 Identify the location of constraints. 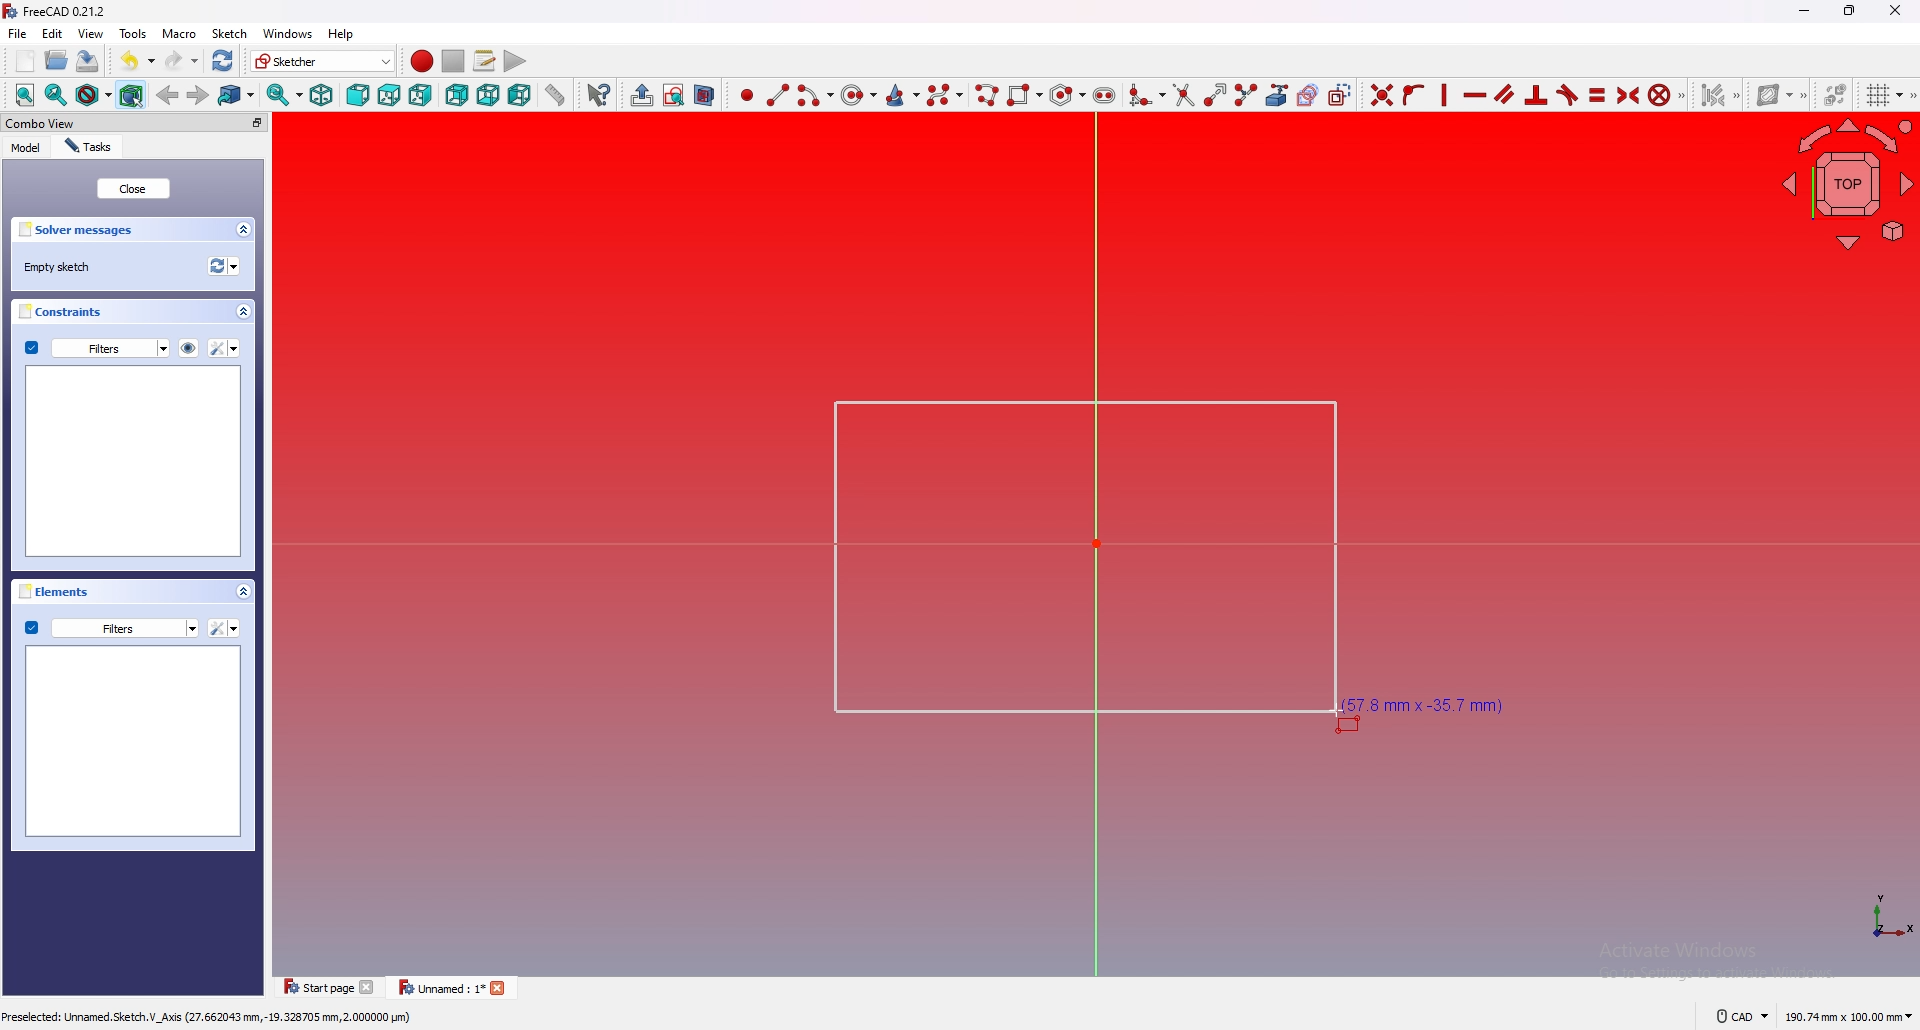
(60, 311).